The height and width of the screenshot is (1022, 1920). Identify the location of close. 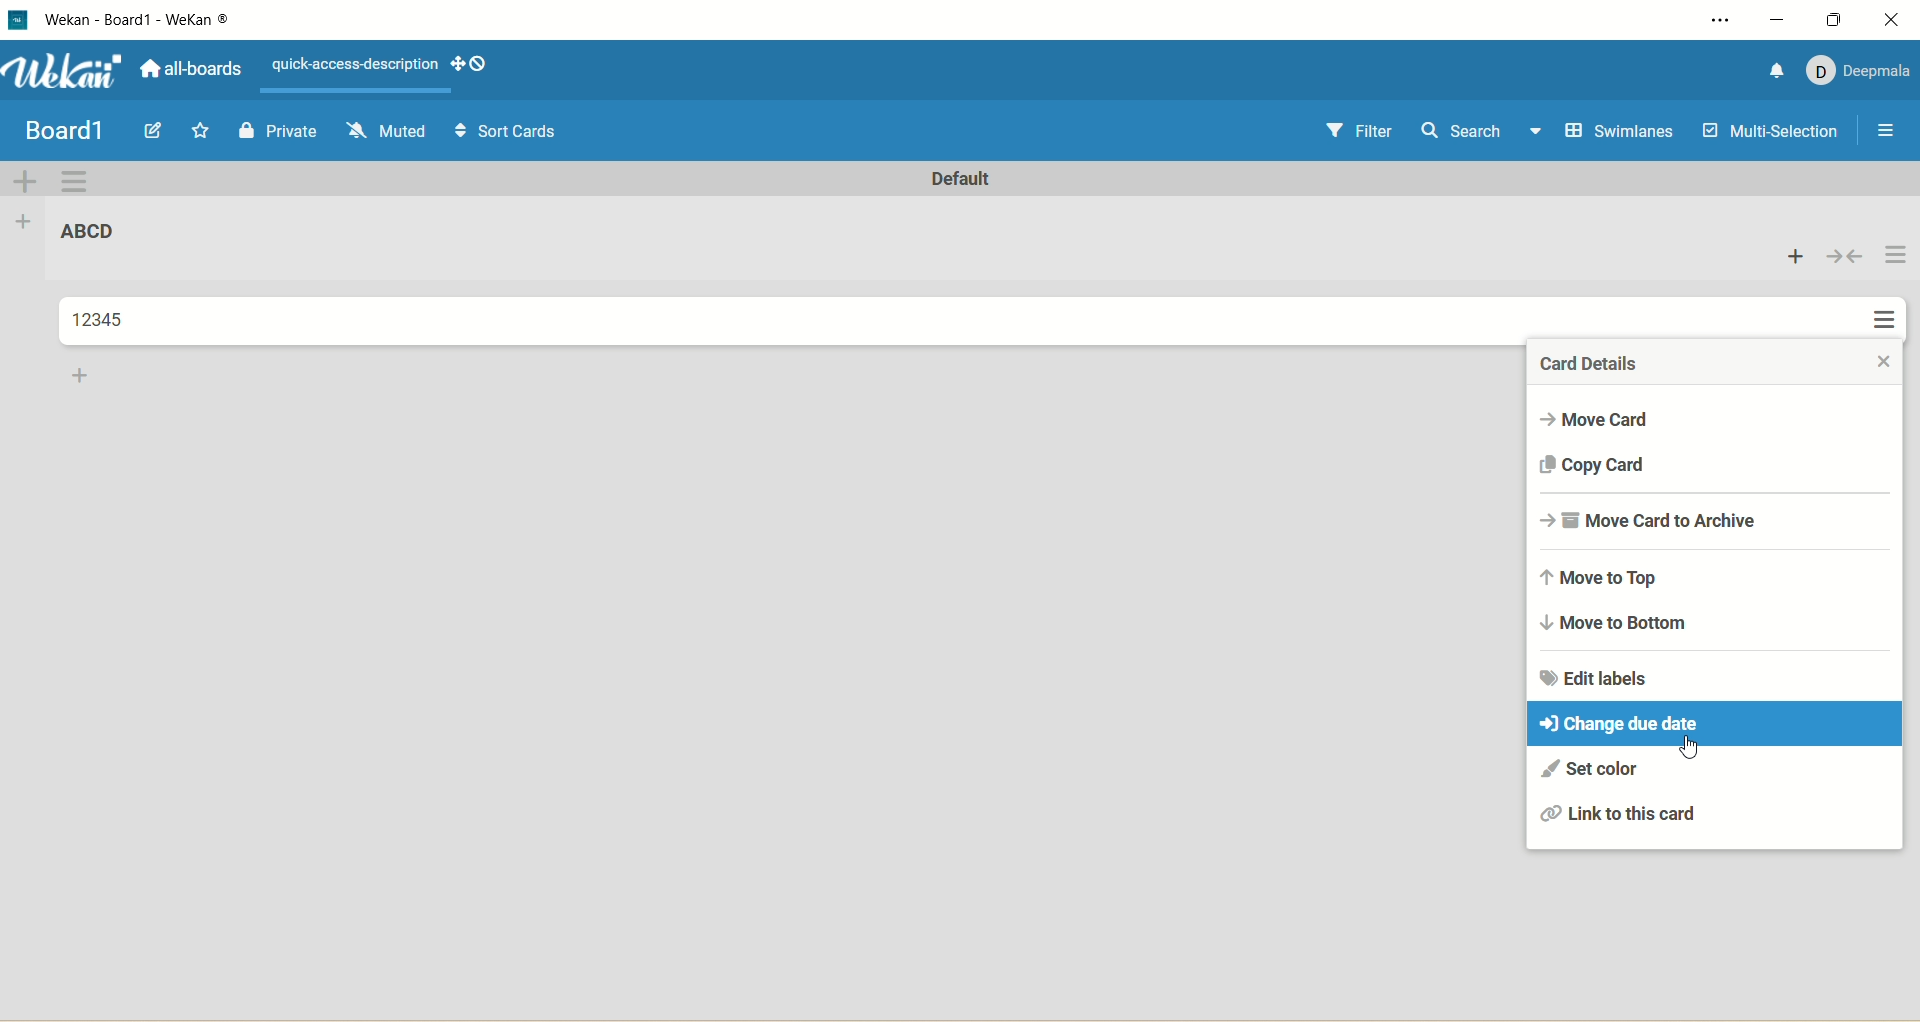
(1875, 367).